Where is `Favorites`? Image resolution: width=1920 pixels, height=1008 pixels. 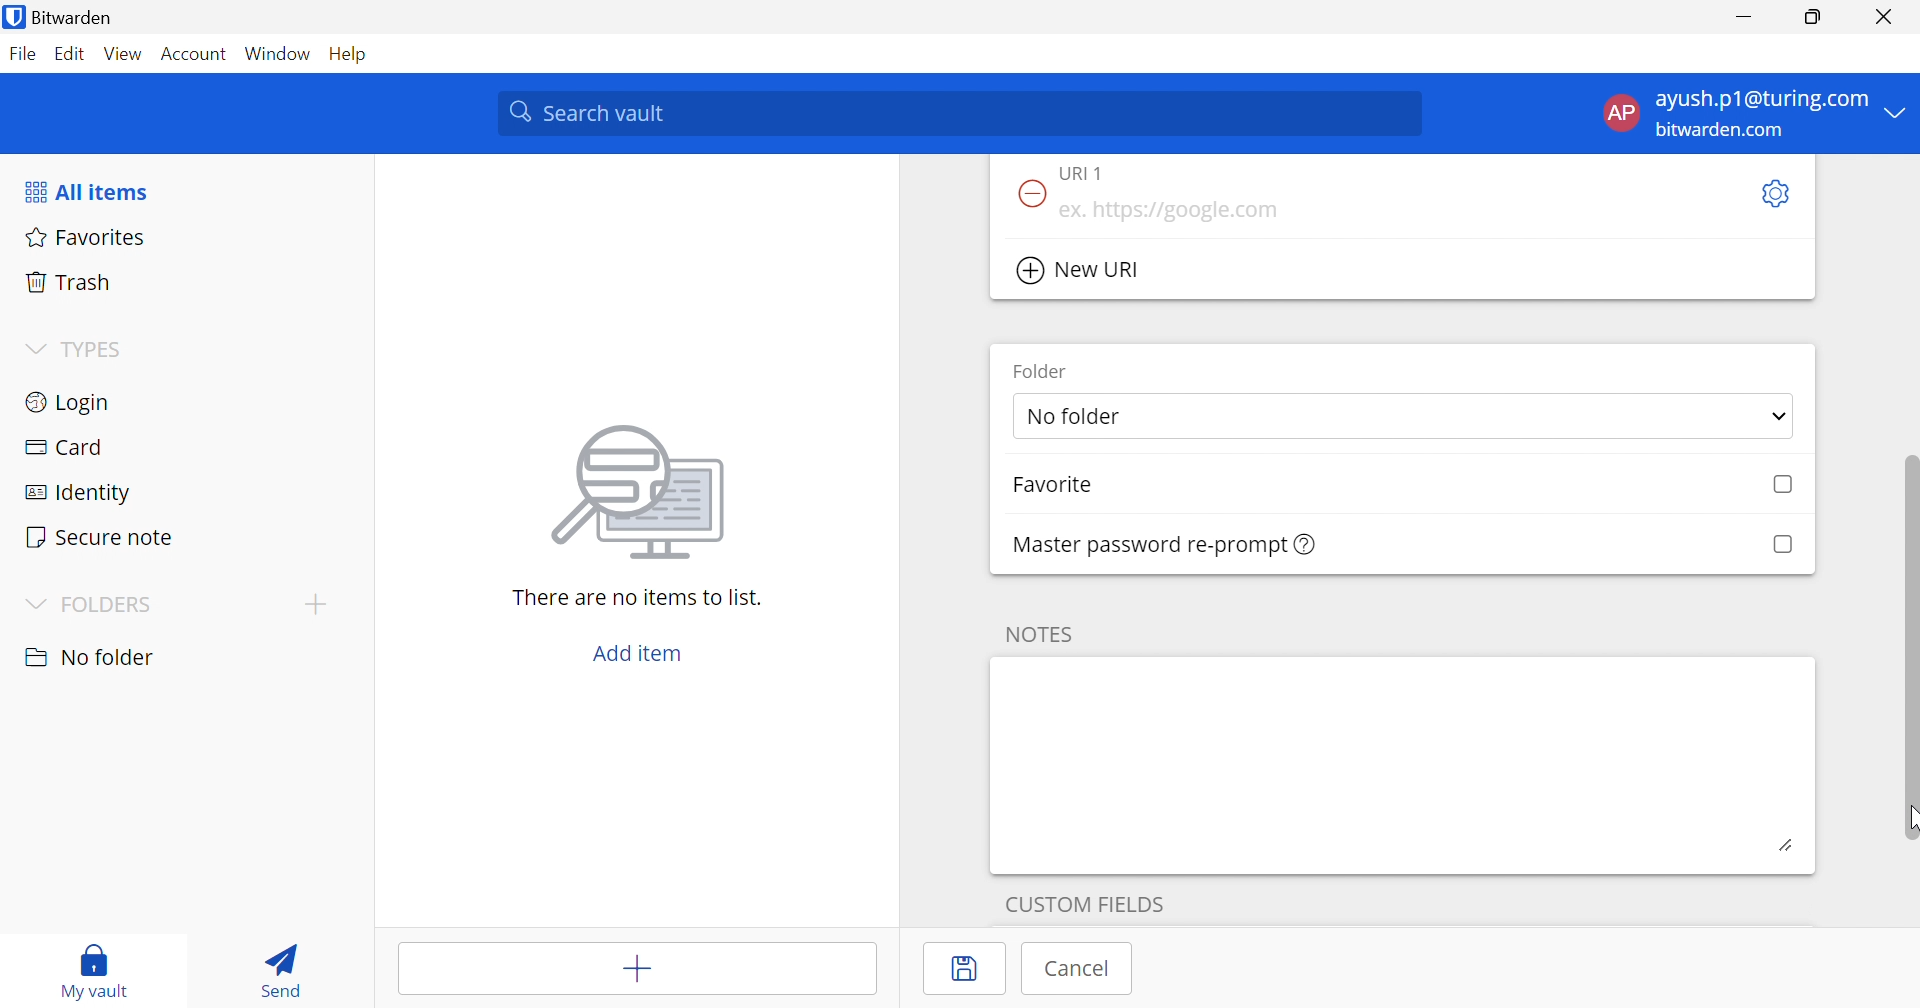
Favorites is located at coordinates (82, 235).